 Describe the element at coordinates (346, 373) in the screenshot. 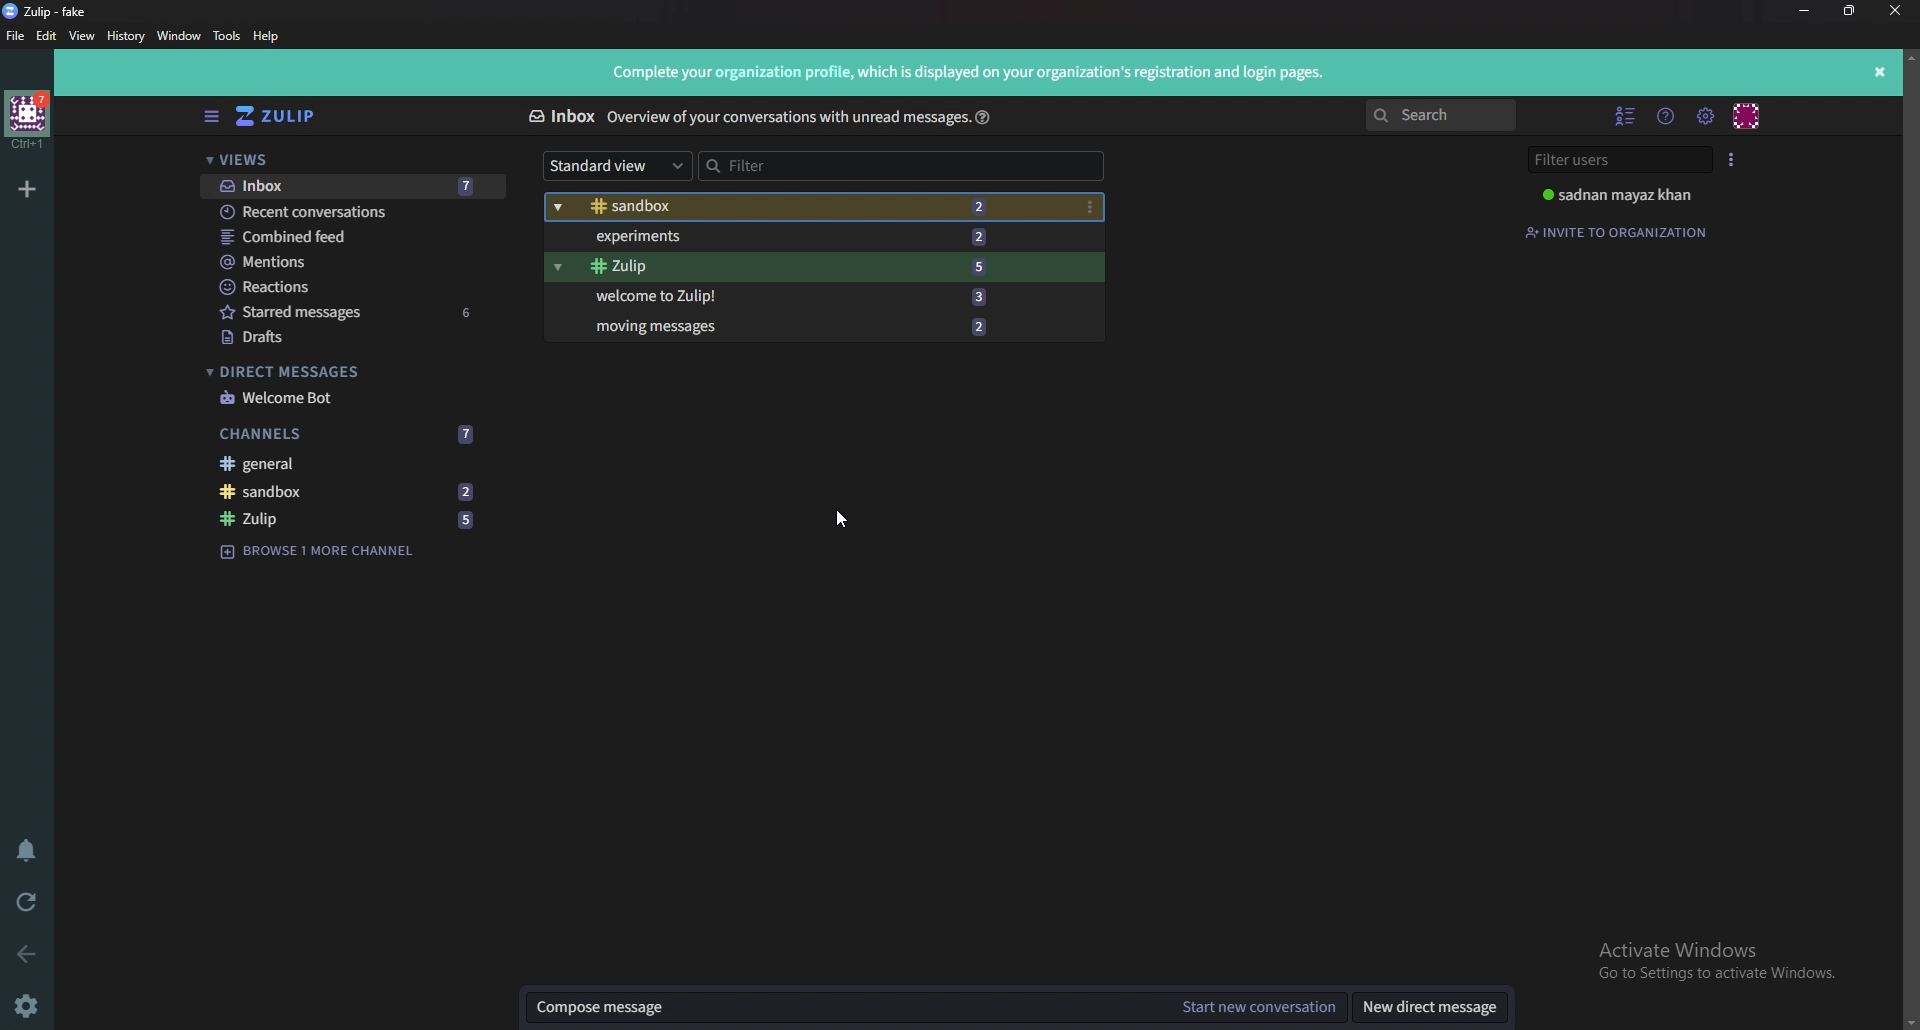

I see `Direct messages` at that location.